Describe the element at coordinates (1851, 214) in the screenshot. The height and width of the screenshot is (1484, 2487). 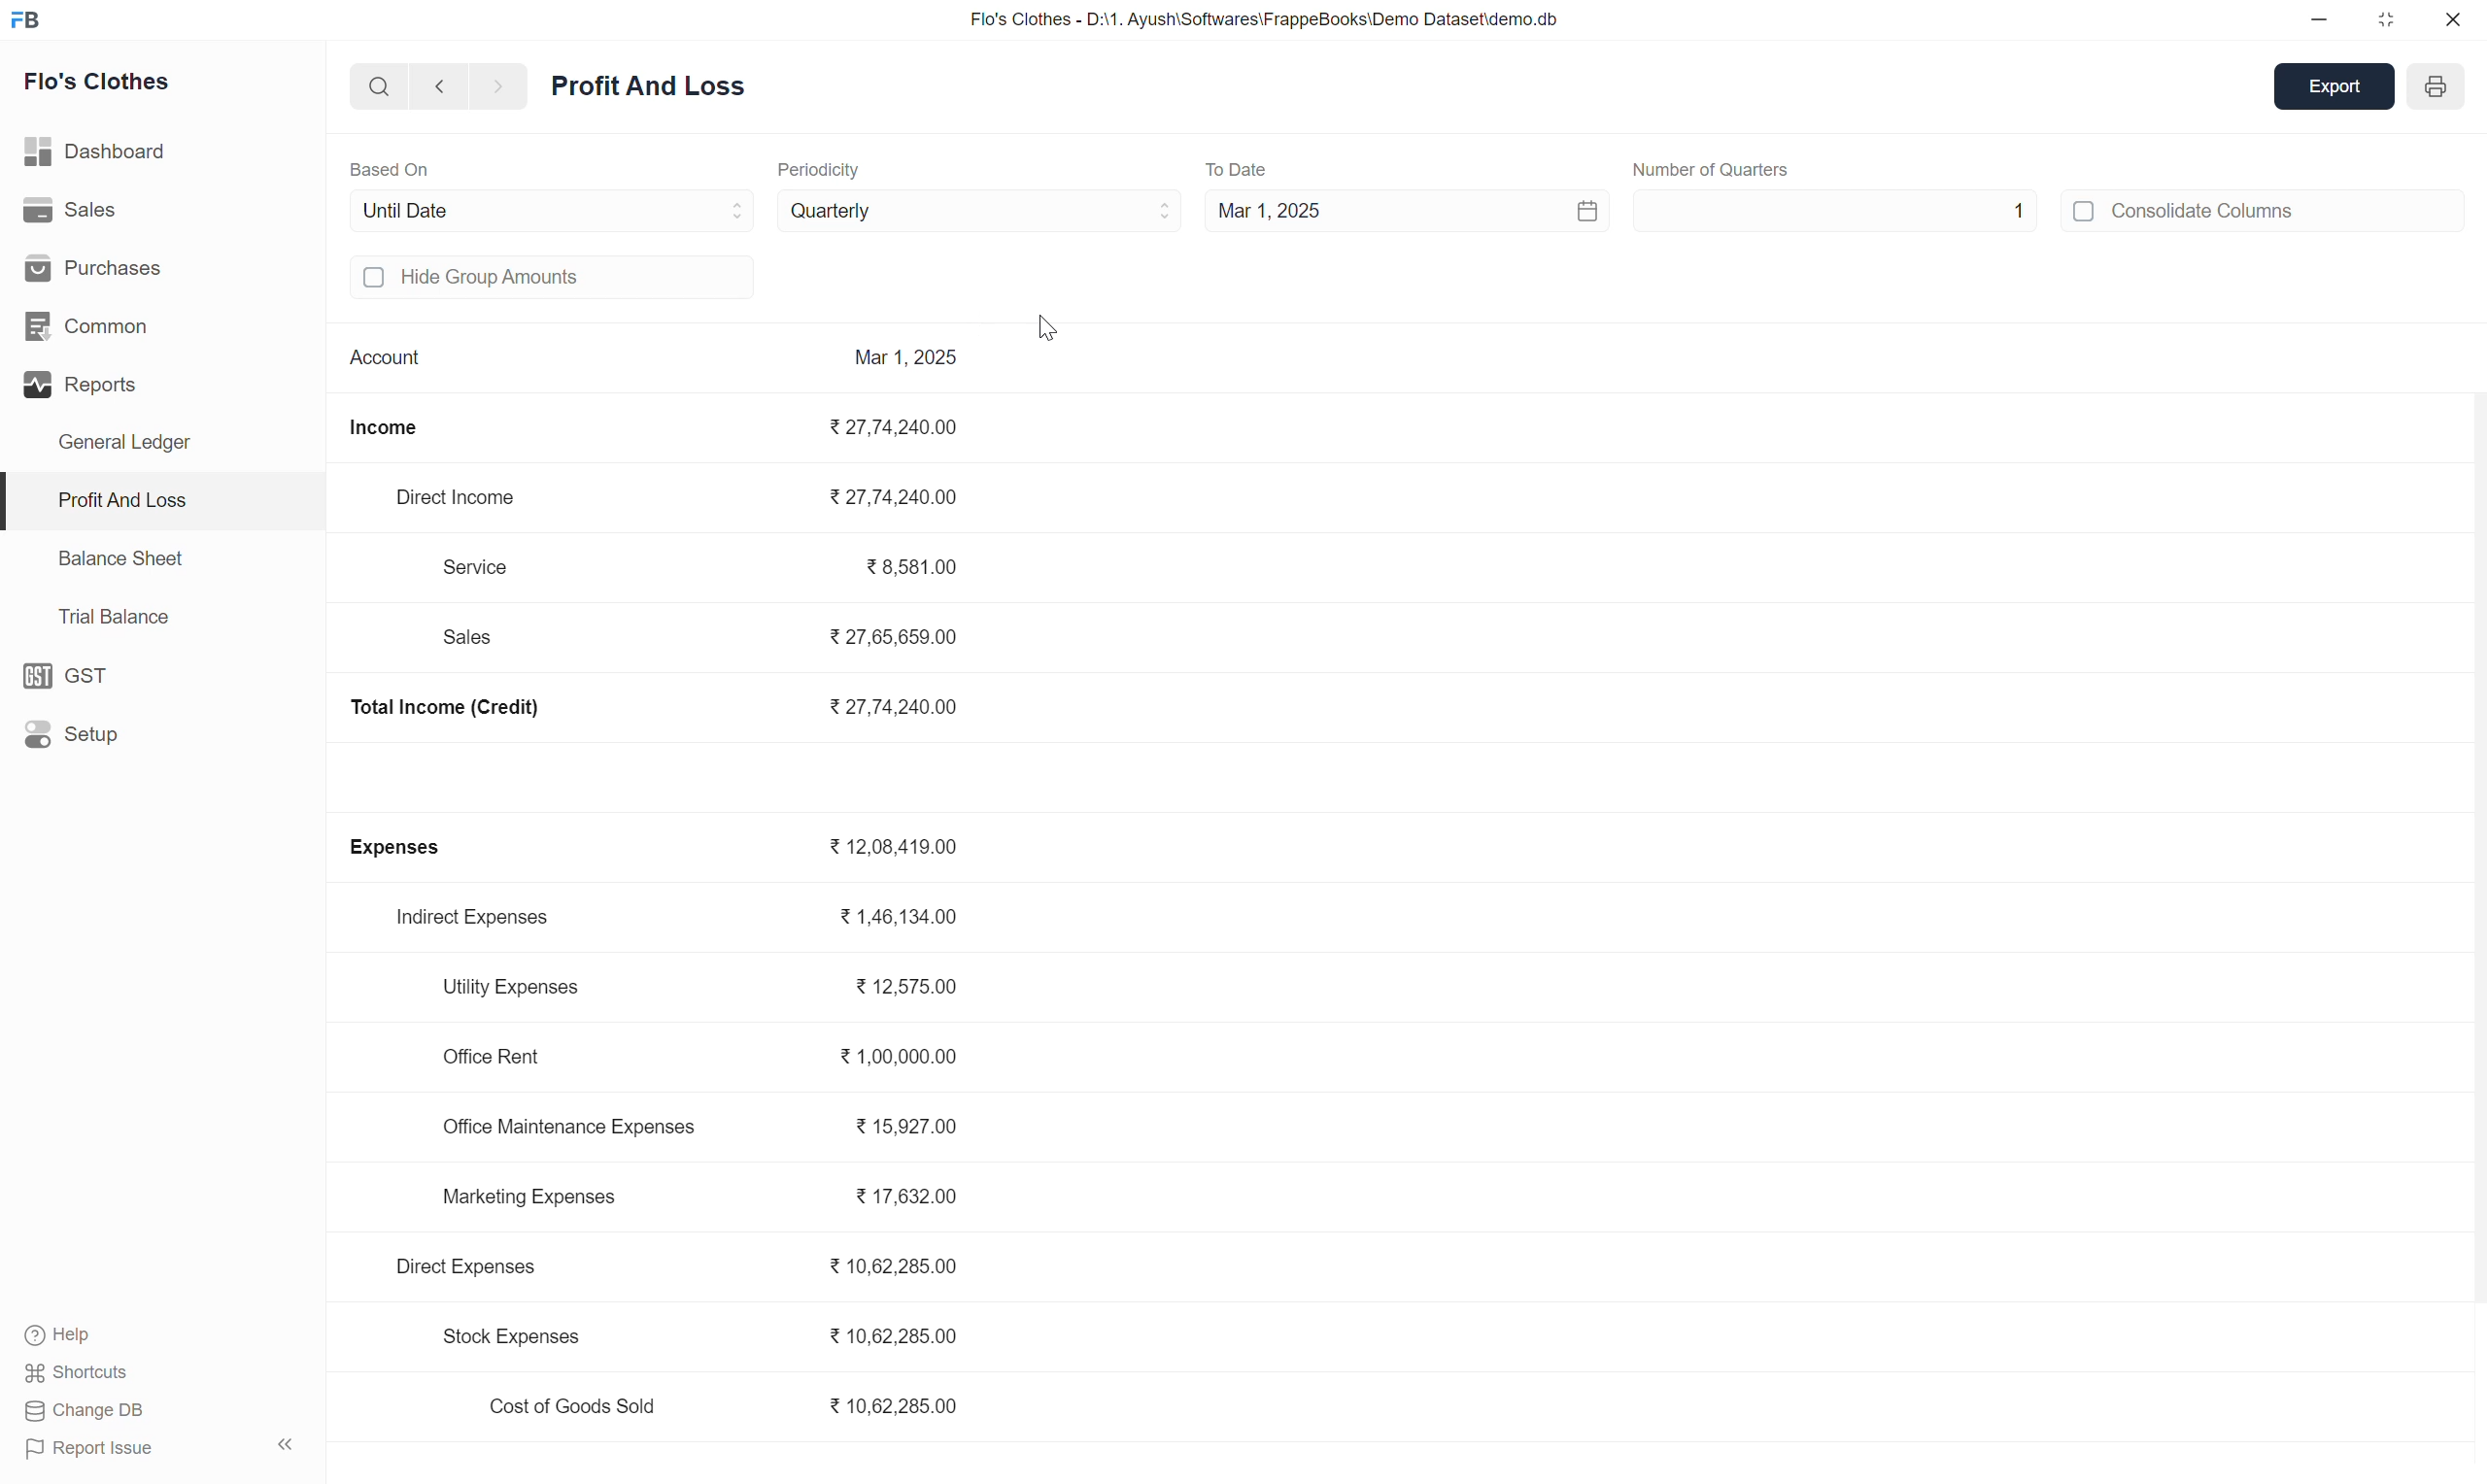
I see `1` at that location.